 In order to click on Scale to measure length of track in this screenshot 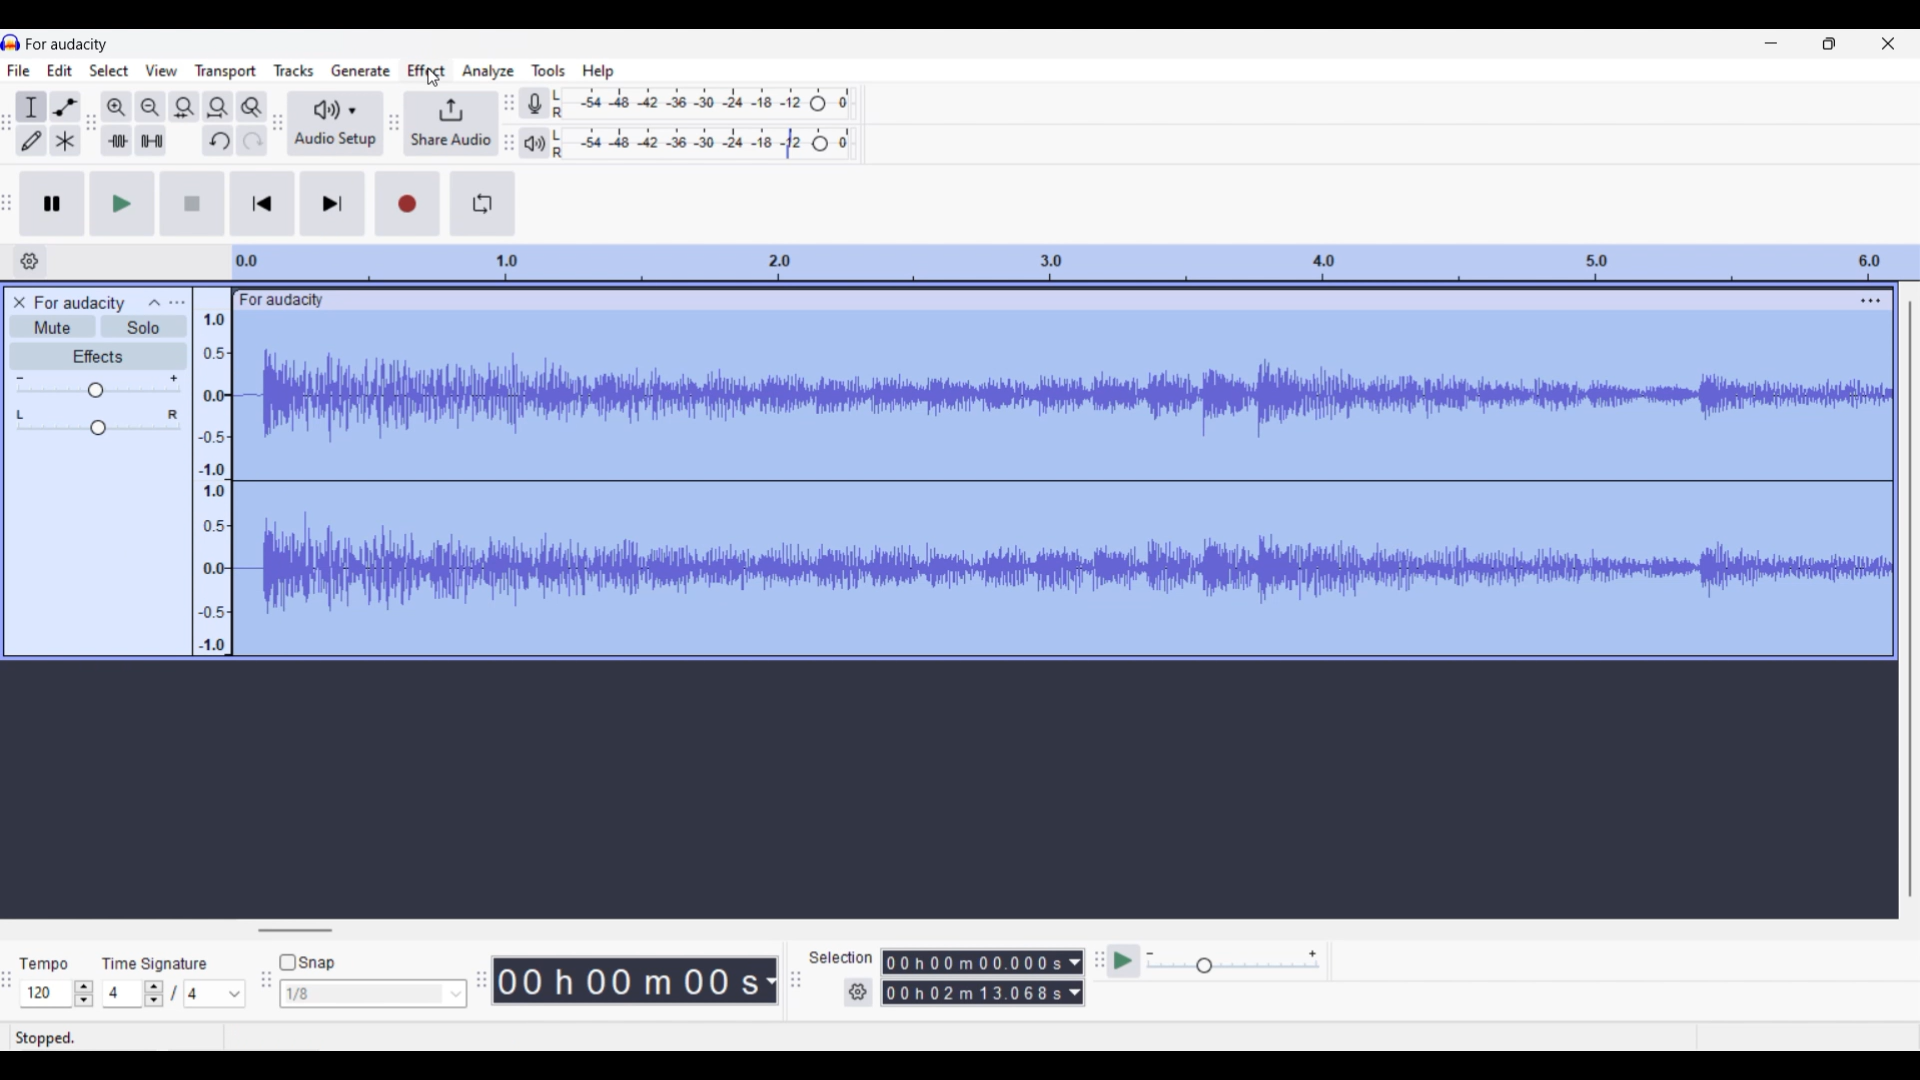, I will do `click(1075, 262)`.